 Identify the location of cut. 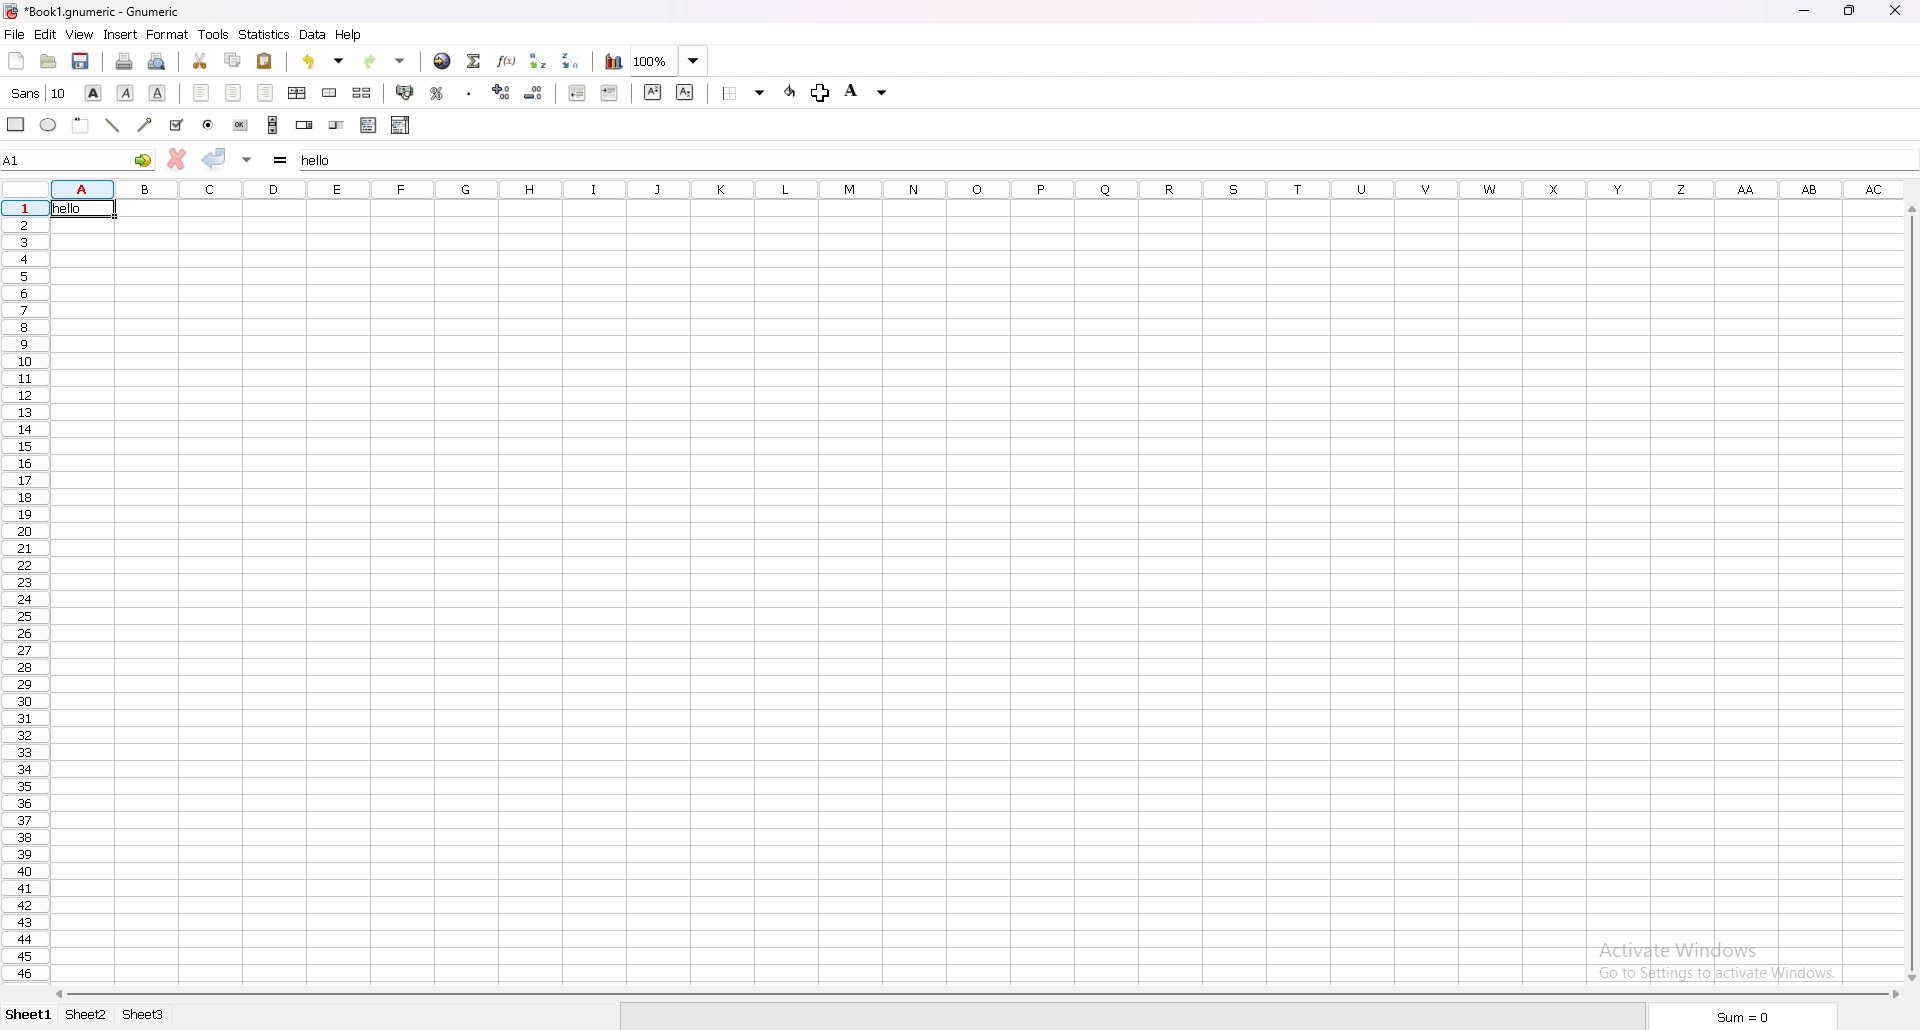
(200, 62).